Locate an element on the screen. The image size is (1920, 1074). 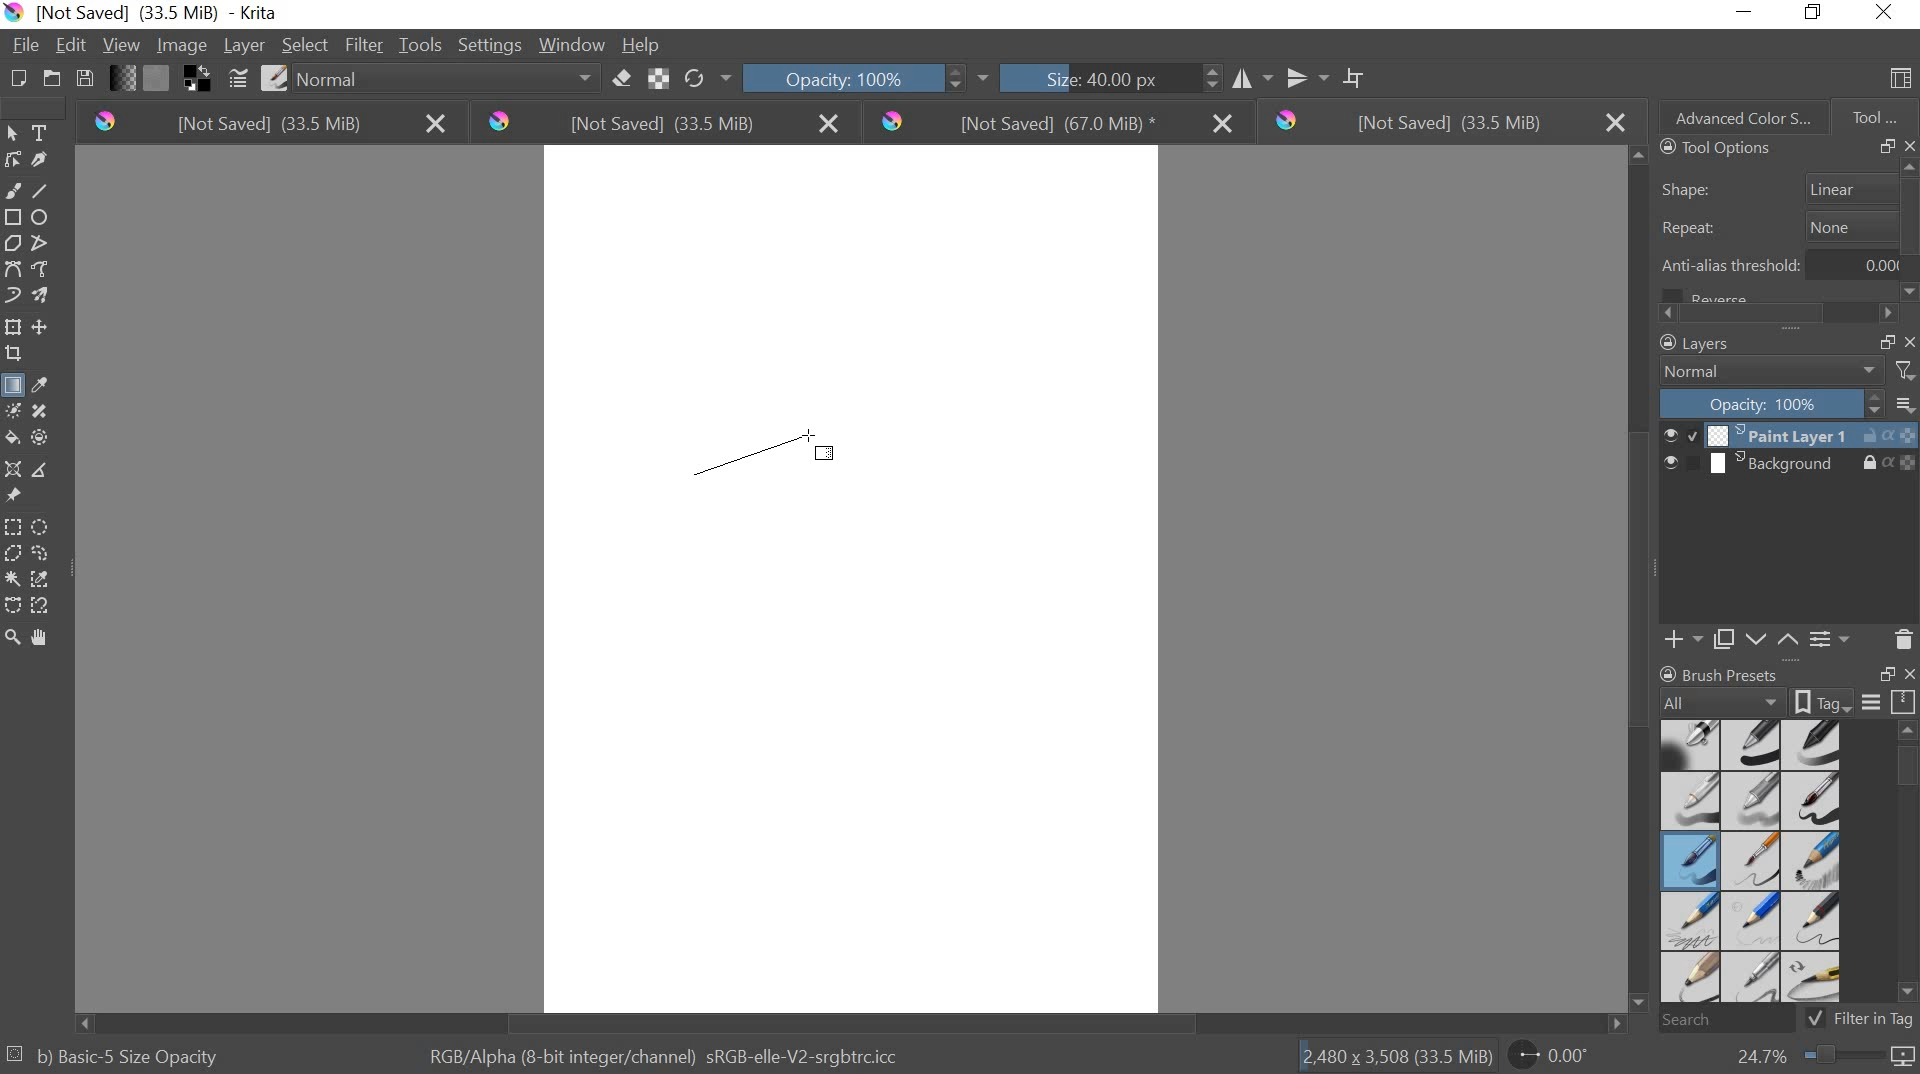
FILTER IN TAG is located at coordinates (1878, 1020).